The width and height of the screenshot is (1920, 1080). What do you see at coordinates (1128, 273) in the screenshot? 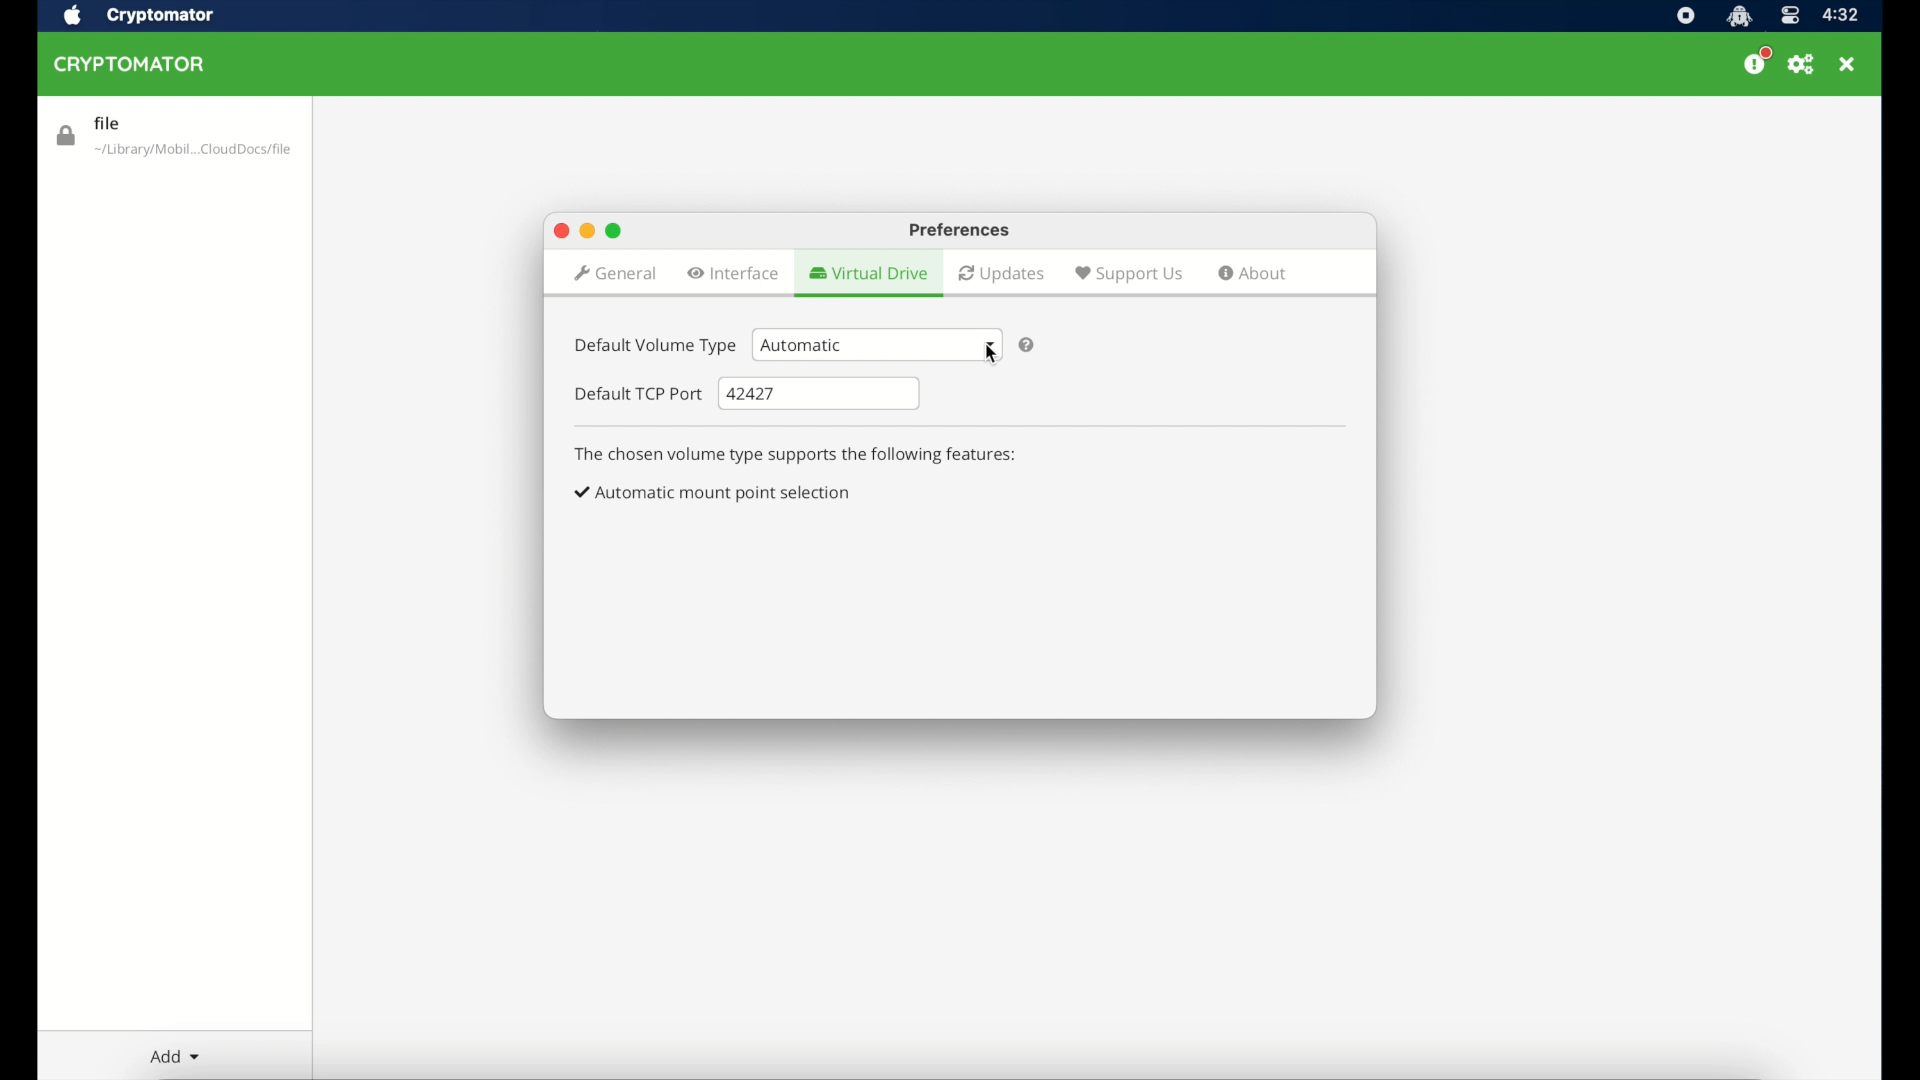
I see `support us` at bounding box center [1128, 273].